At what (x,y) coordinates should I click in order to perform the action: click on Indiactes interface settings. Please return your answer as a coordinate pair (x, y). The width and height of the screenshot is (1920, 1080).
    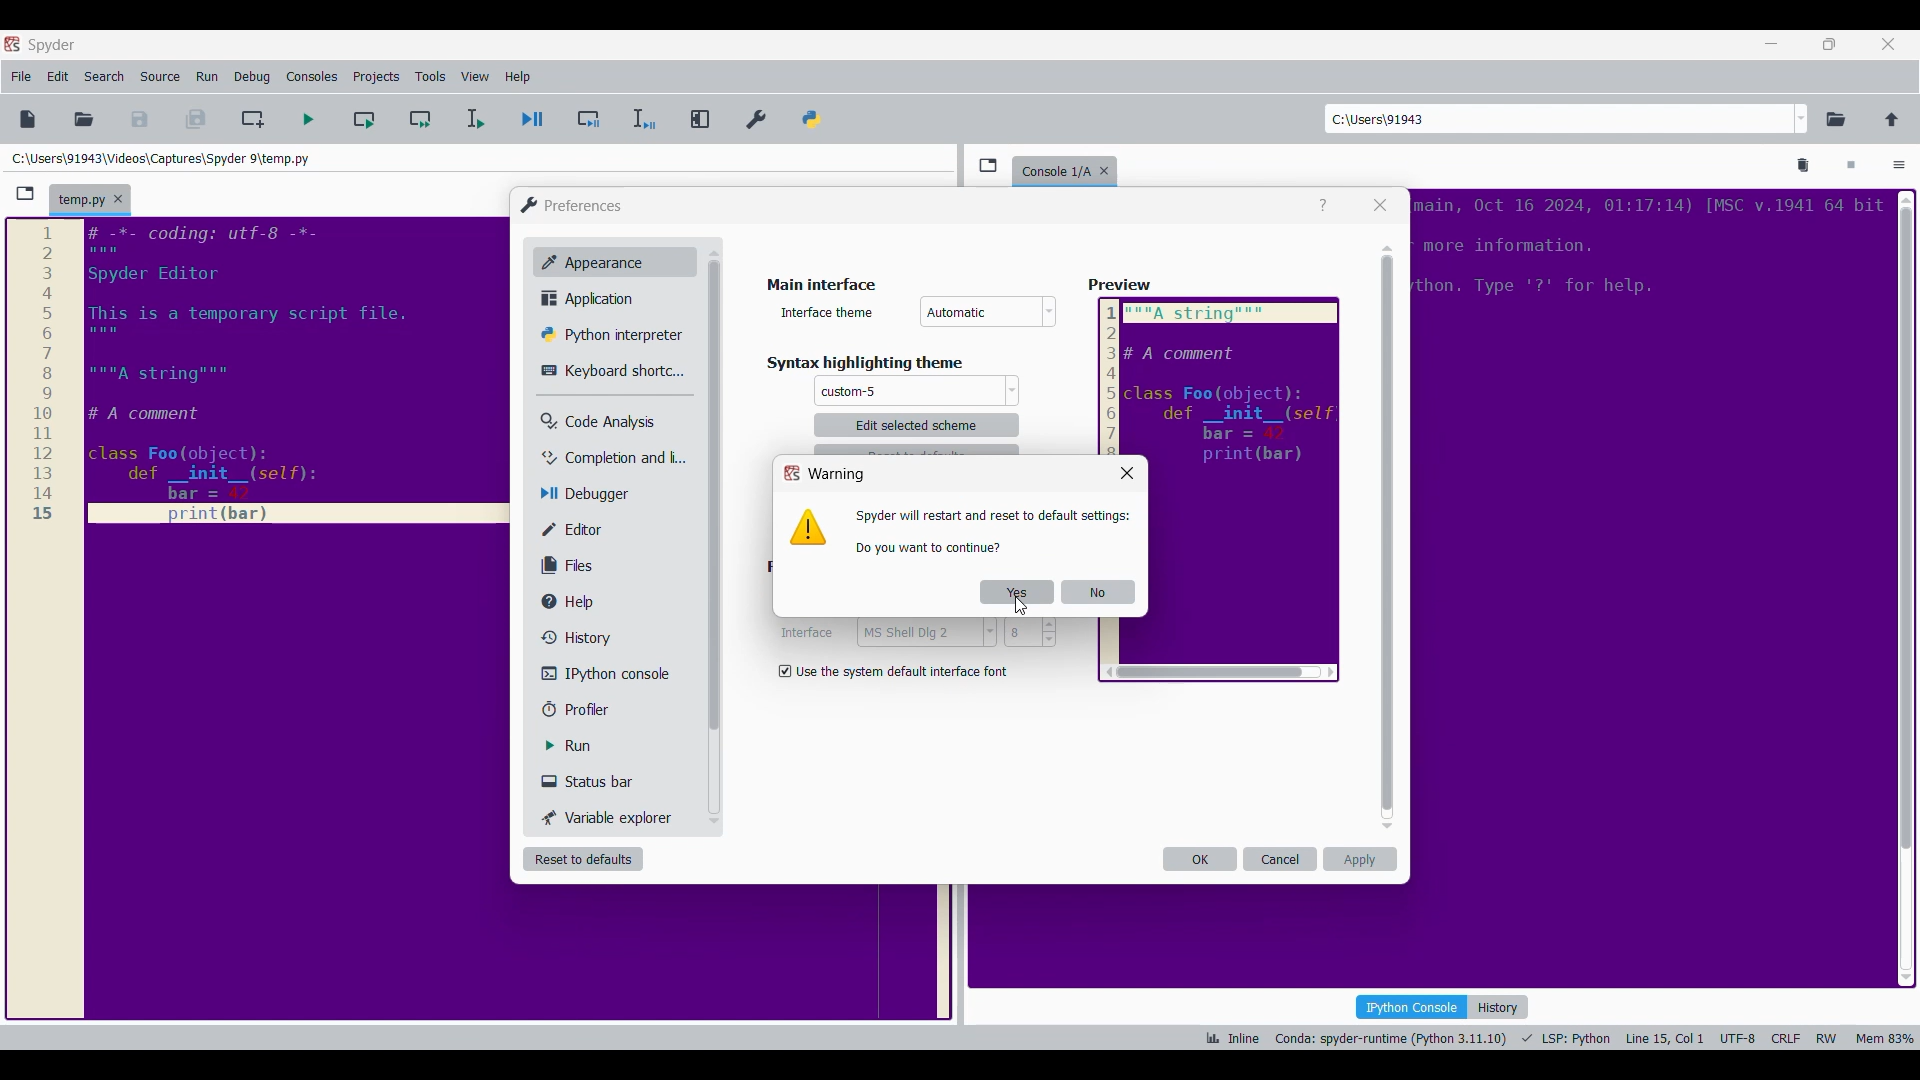
    Looking at the image, I should click on (807, 633).